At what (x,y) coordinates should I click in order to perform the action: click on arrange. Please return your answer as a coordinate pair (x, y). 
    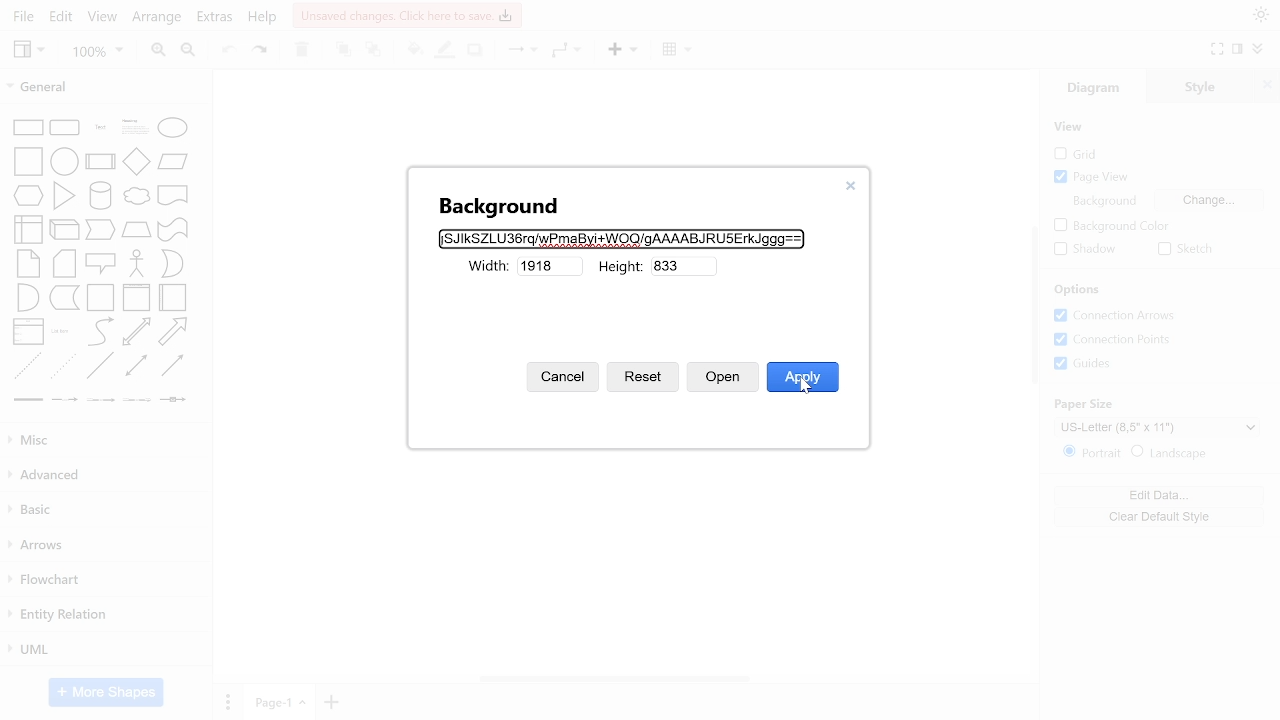
    Looking at the image, I should click on (156, 17).